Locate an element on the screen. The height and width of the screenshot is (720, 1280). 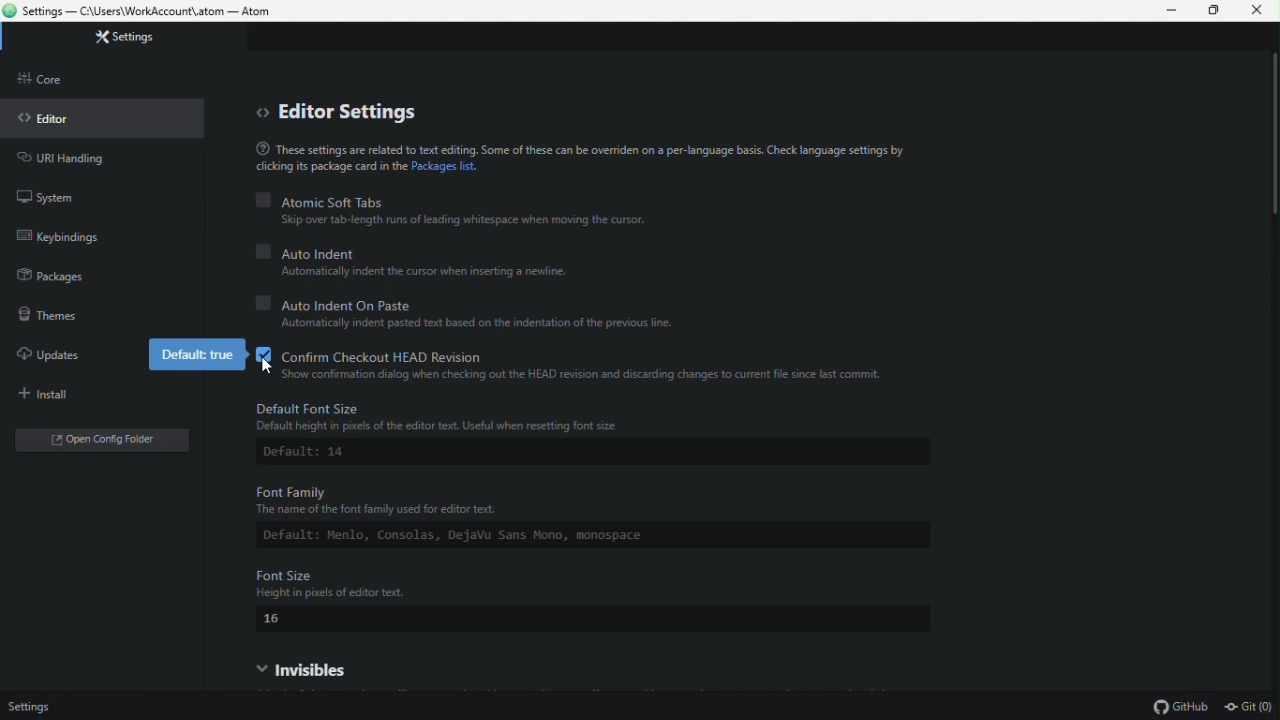
Default true is located at coordinates (193, 354).